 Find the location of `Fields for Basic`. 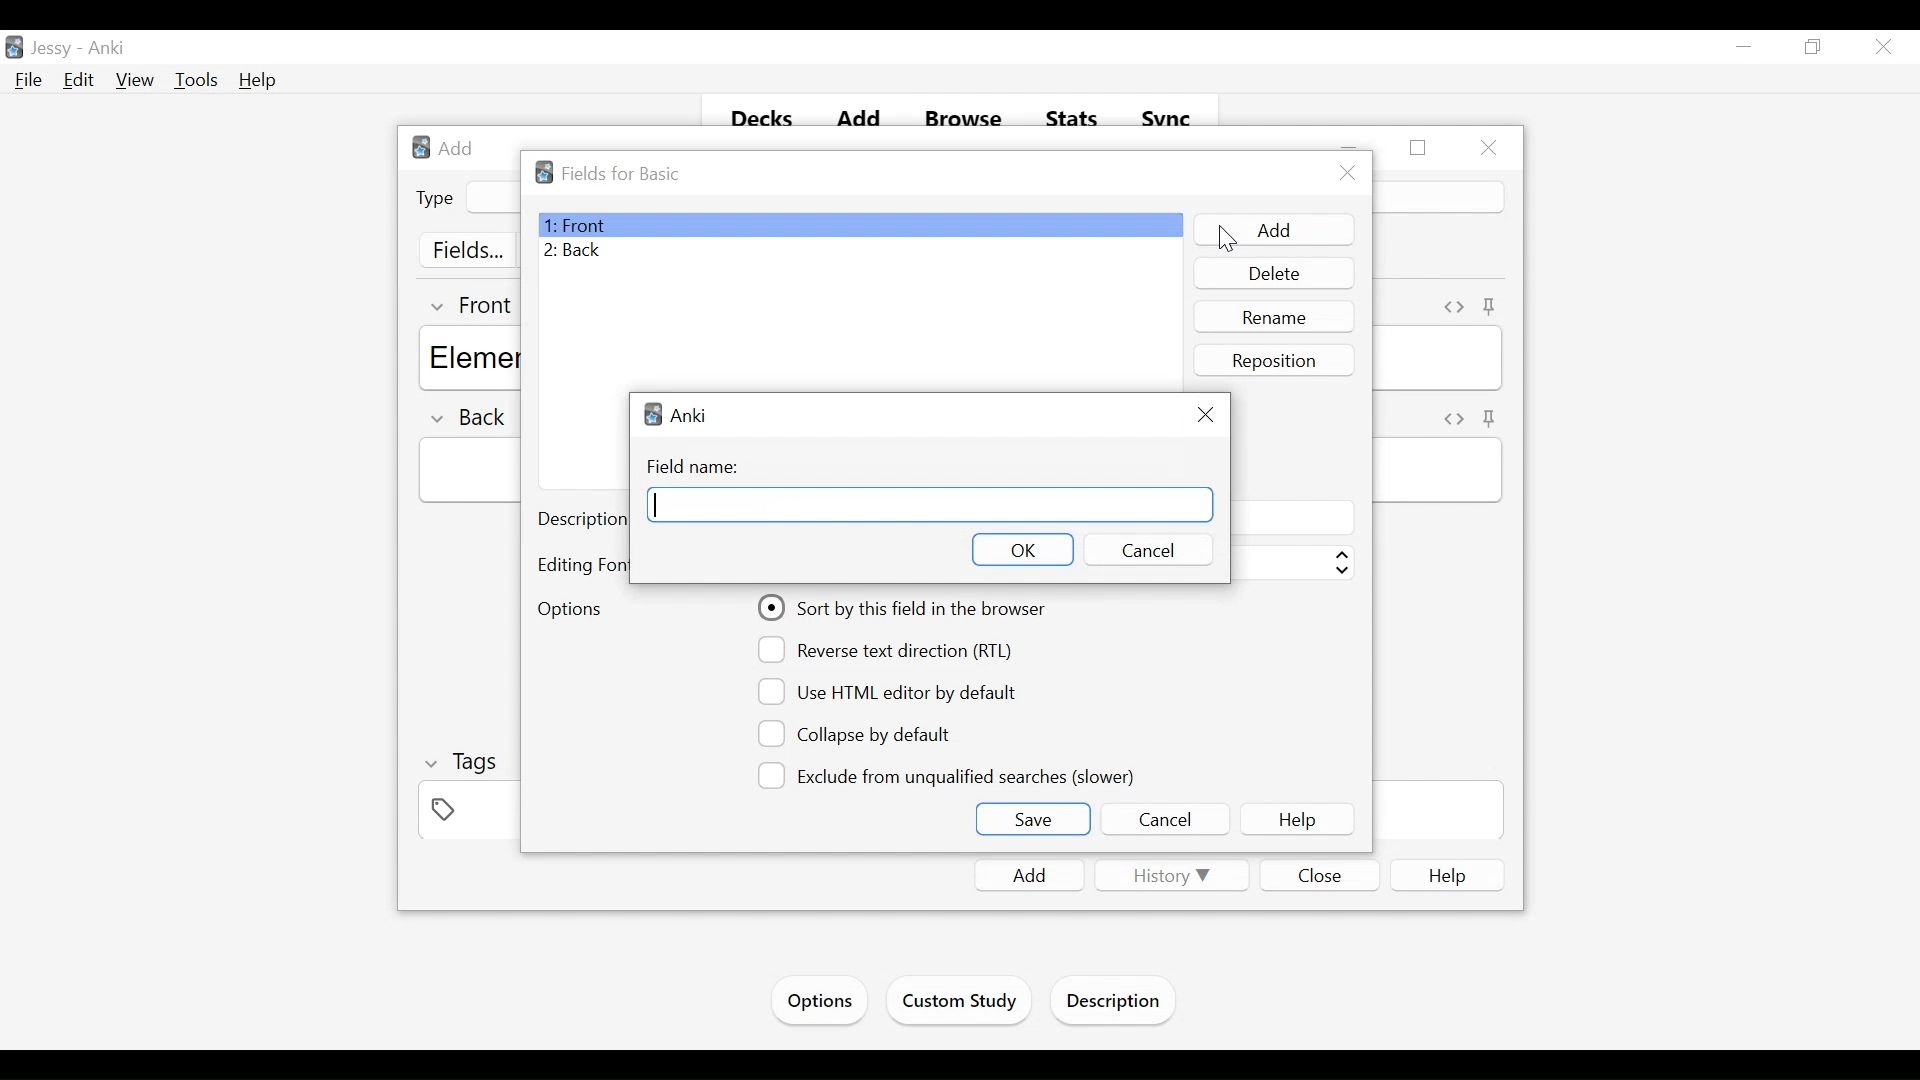

Fields for Basic is located at coordinates (617, 173).